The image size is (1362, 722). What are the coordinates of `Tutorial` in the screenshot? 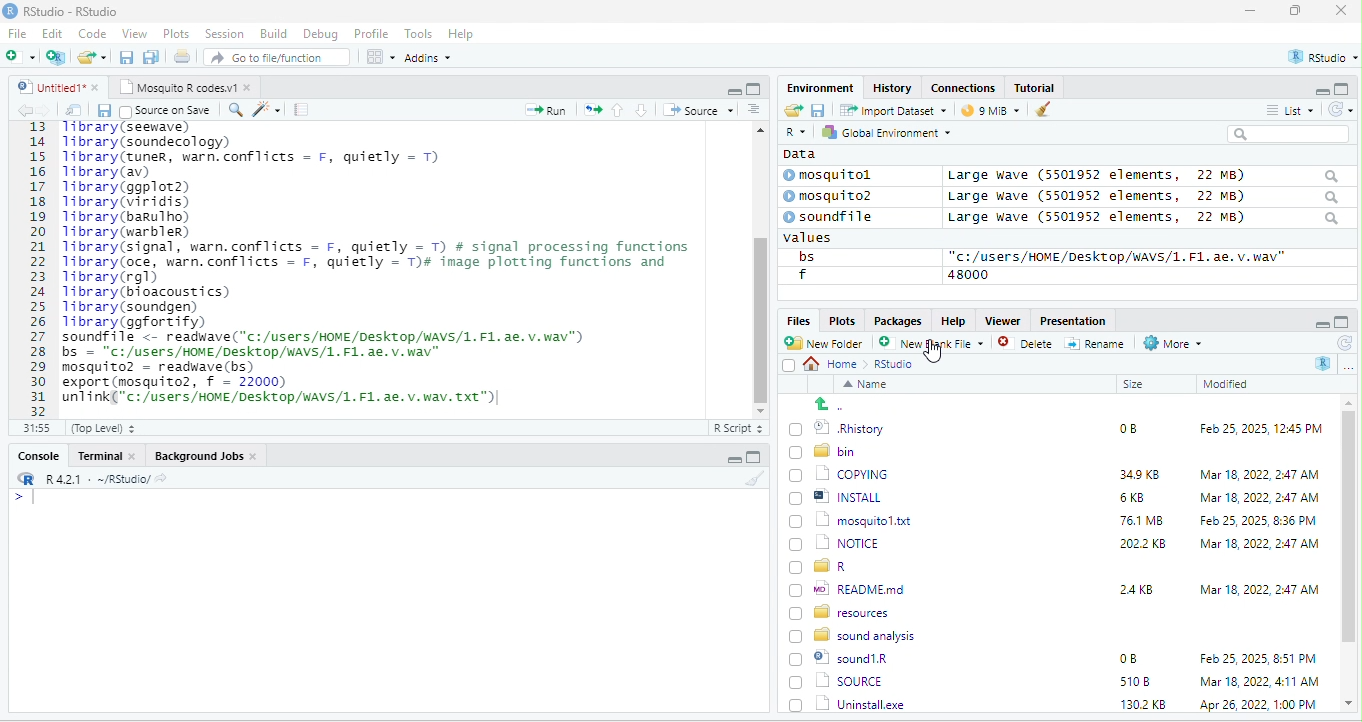 It's located at (1037, 87).